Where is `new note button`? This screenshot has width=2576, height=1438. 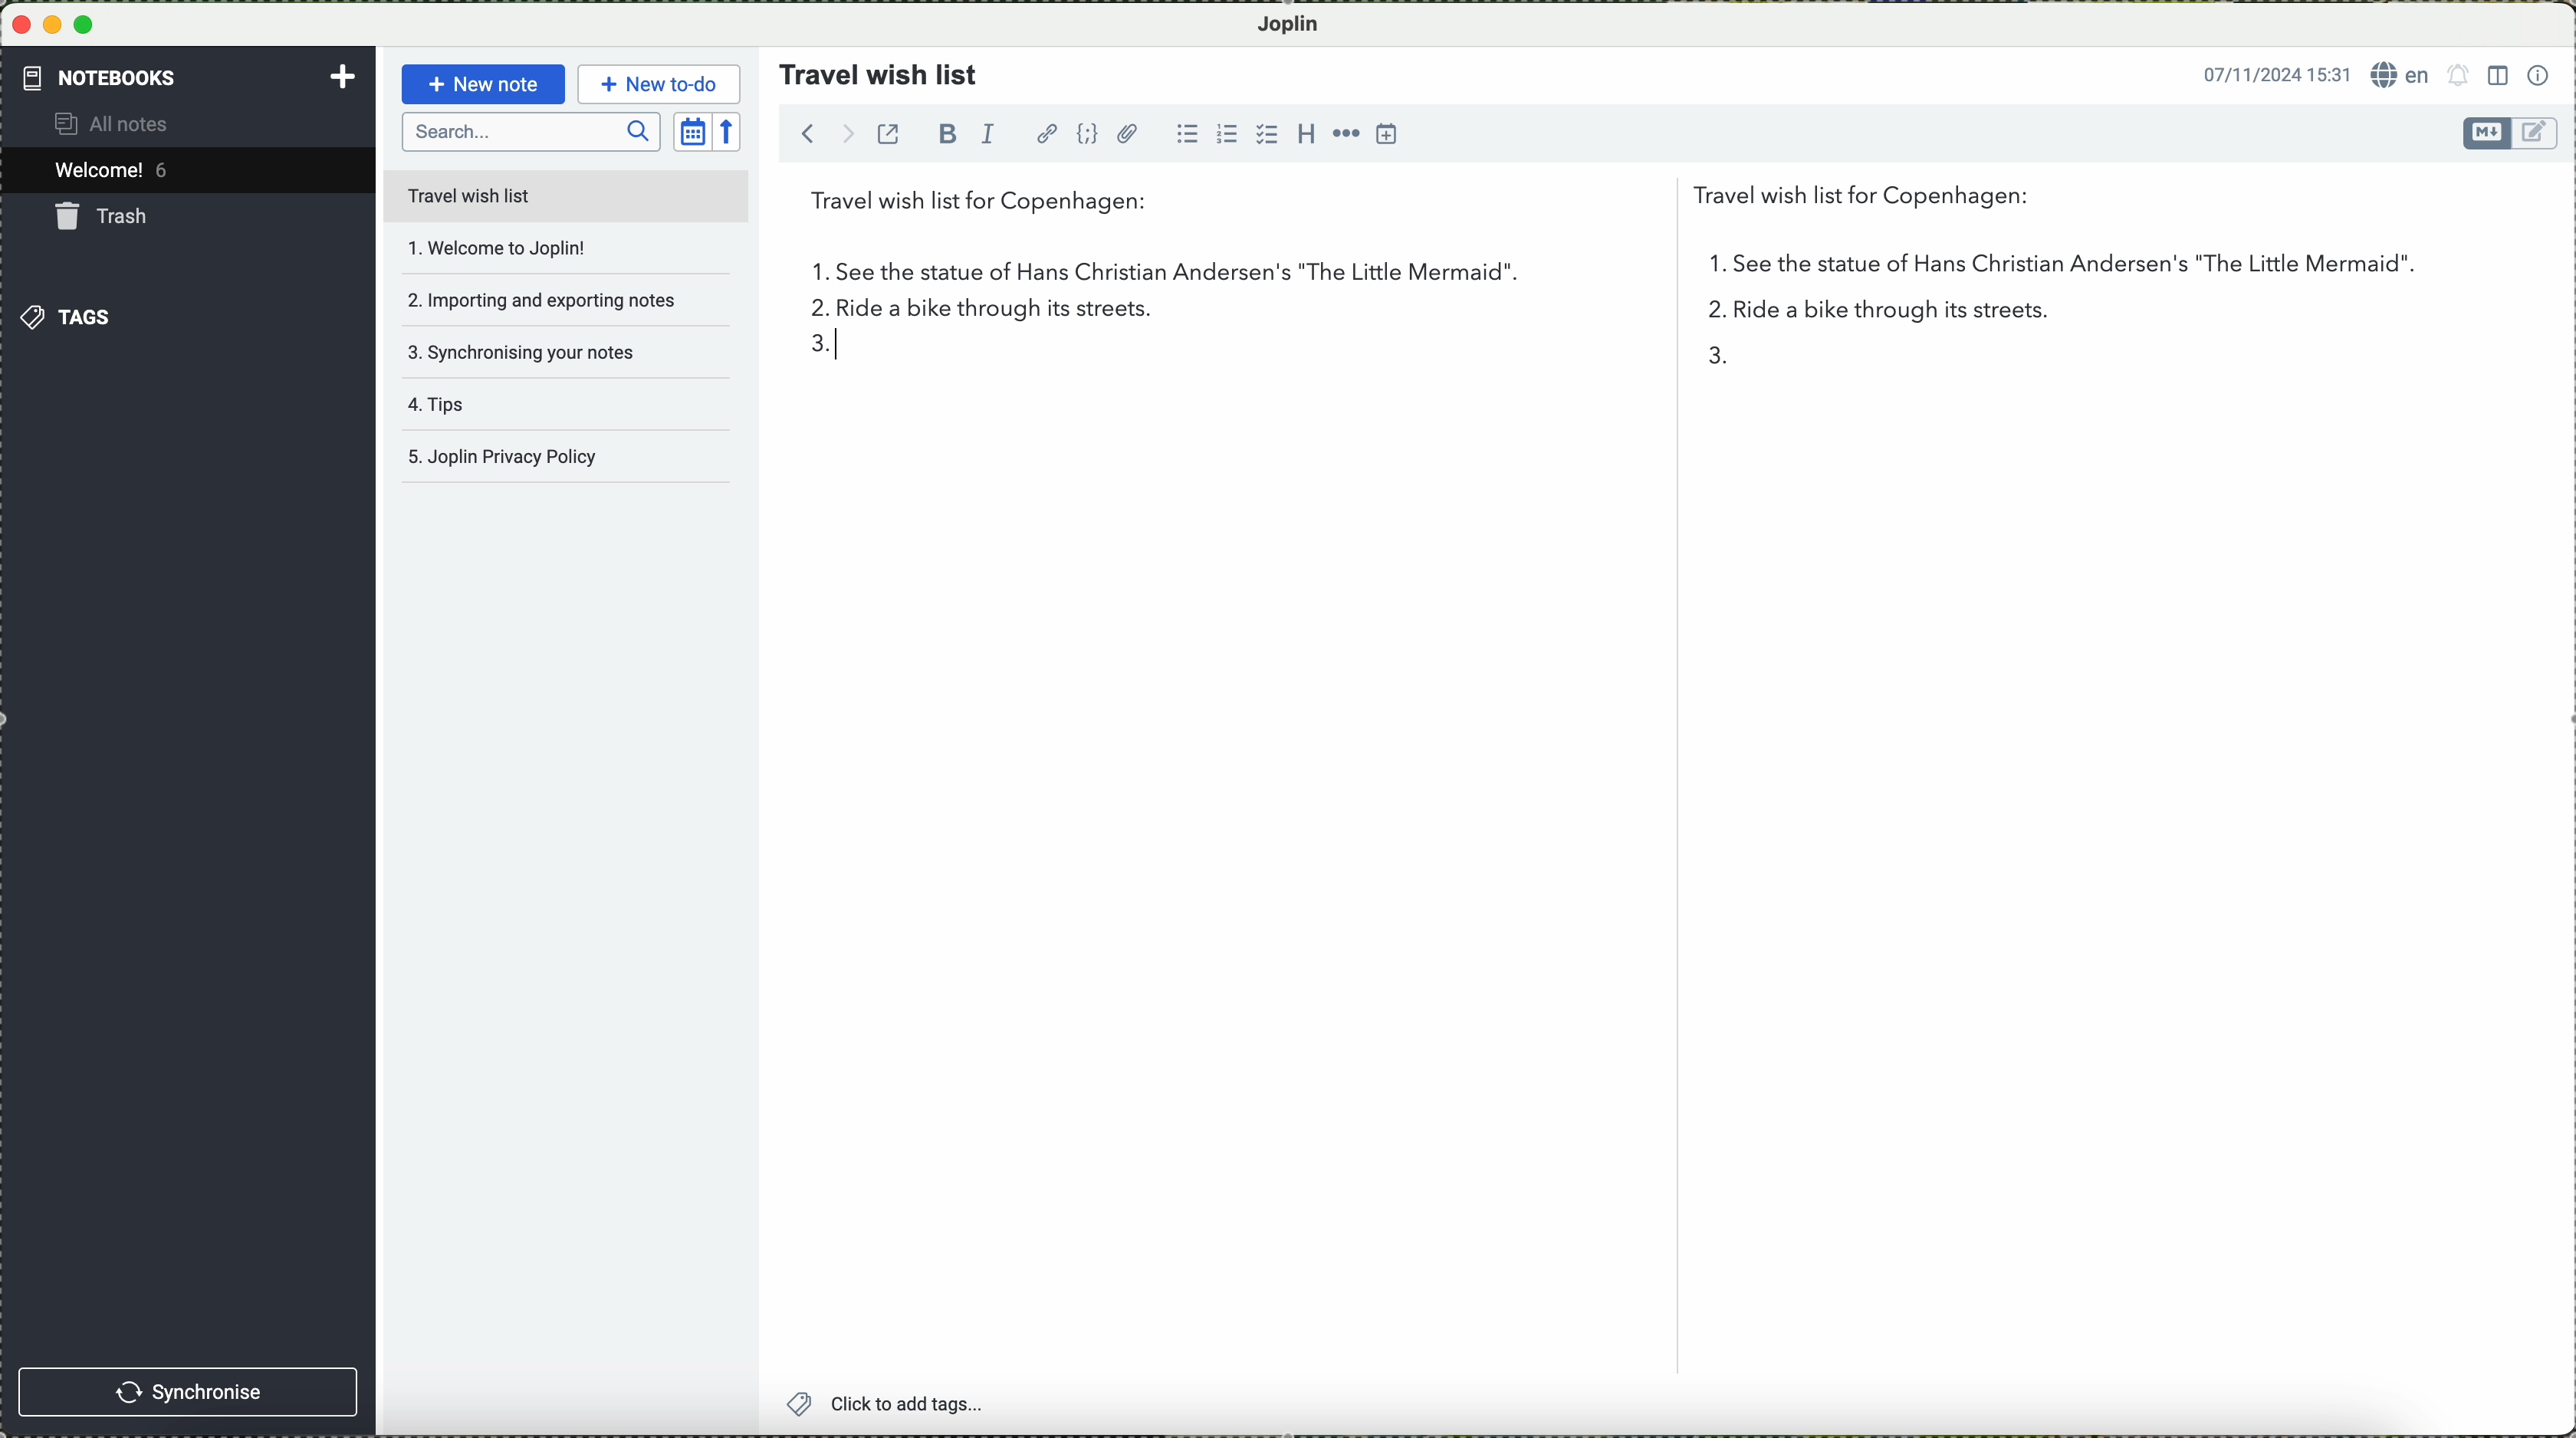 new note button is located at coordinates (480, 84).